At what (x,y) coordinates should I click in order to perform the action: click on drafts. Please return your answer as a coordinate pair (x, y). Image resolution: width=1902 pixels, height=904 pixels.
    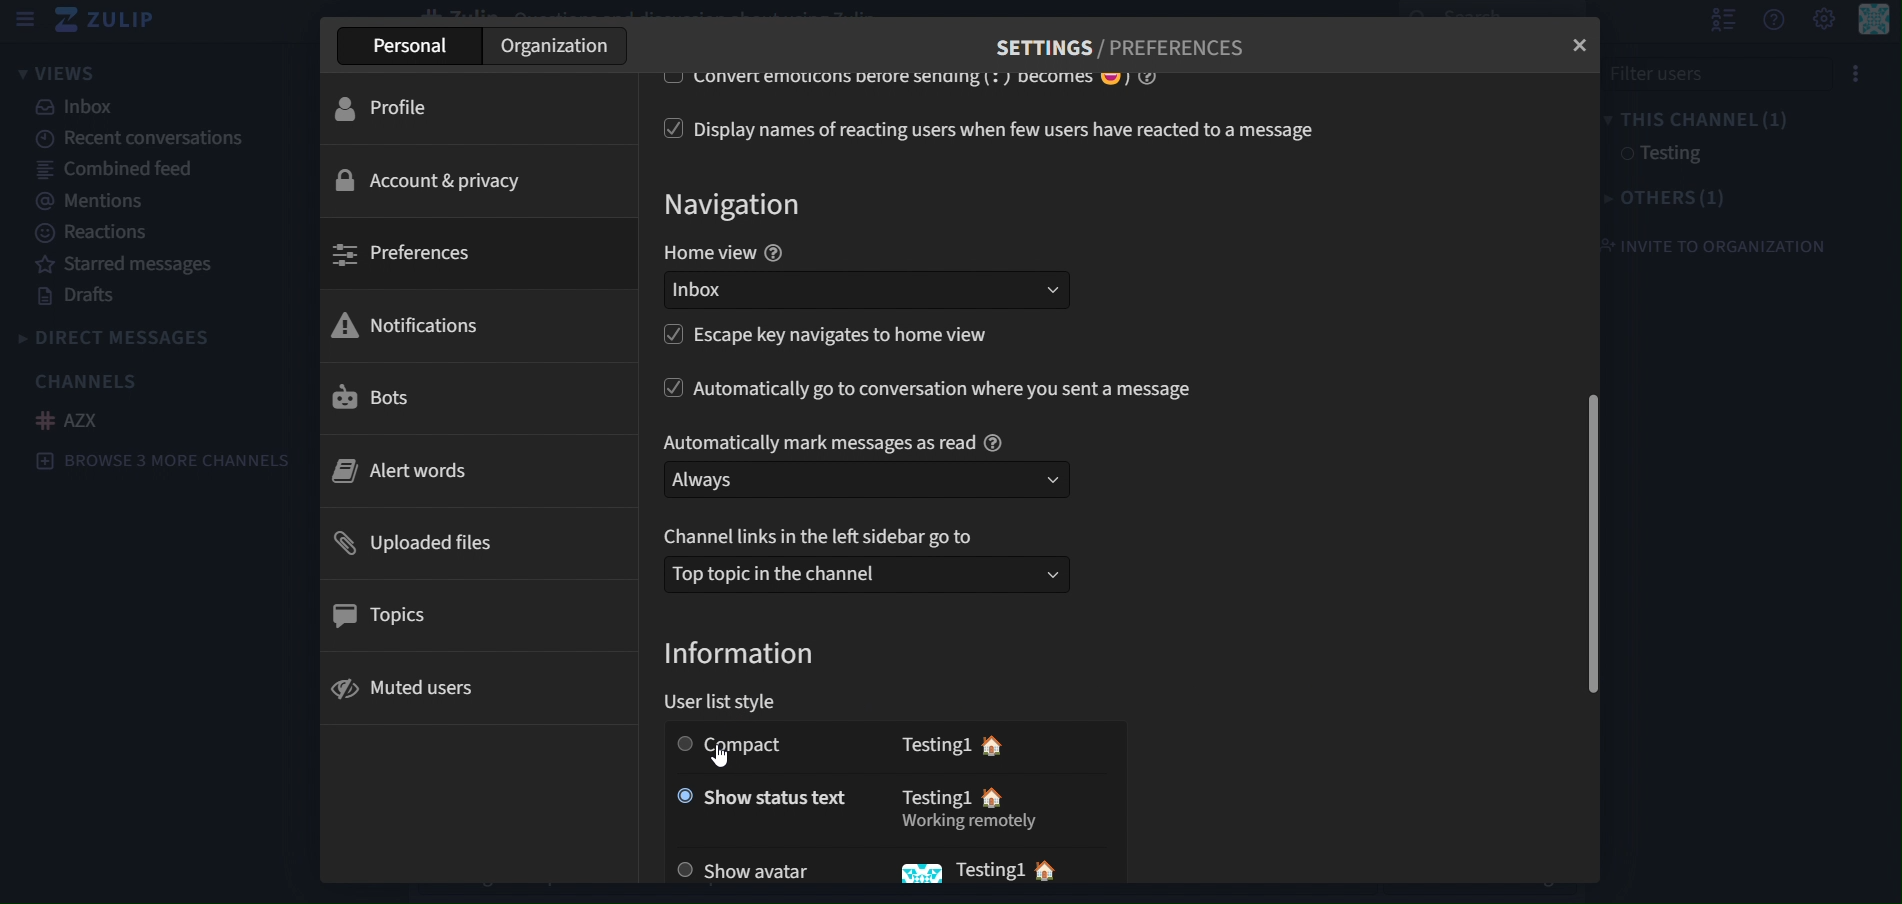
    Looking at the image, I should click on (74, 296).